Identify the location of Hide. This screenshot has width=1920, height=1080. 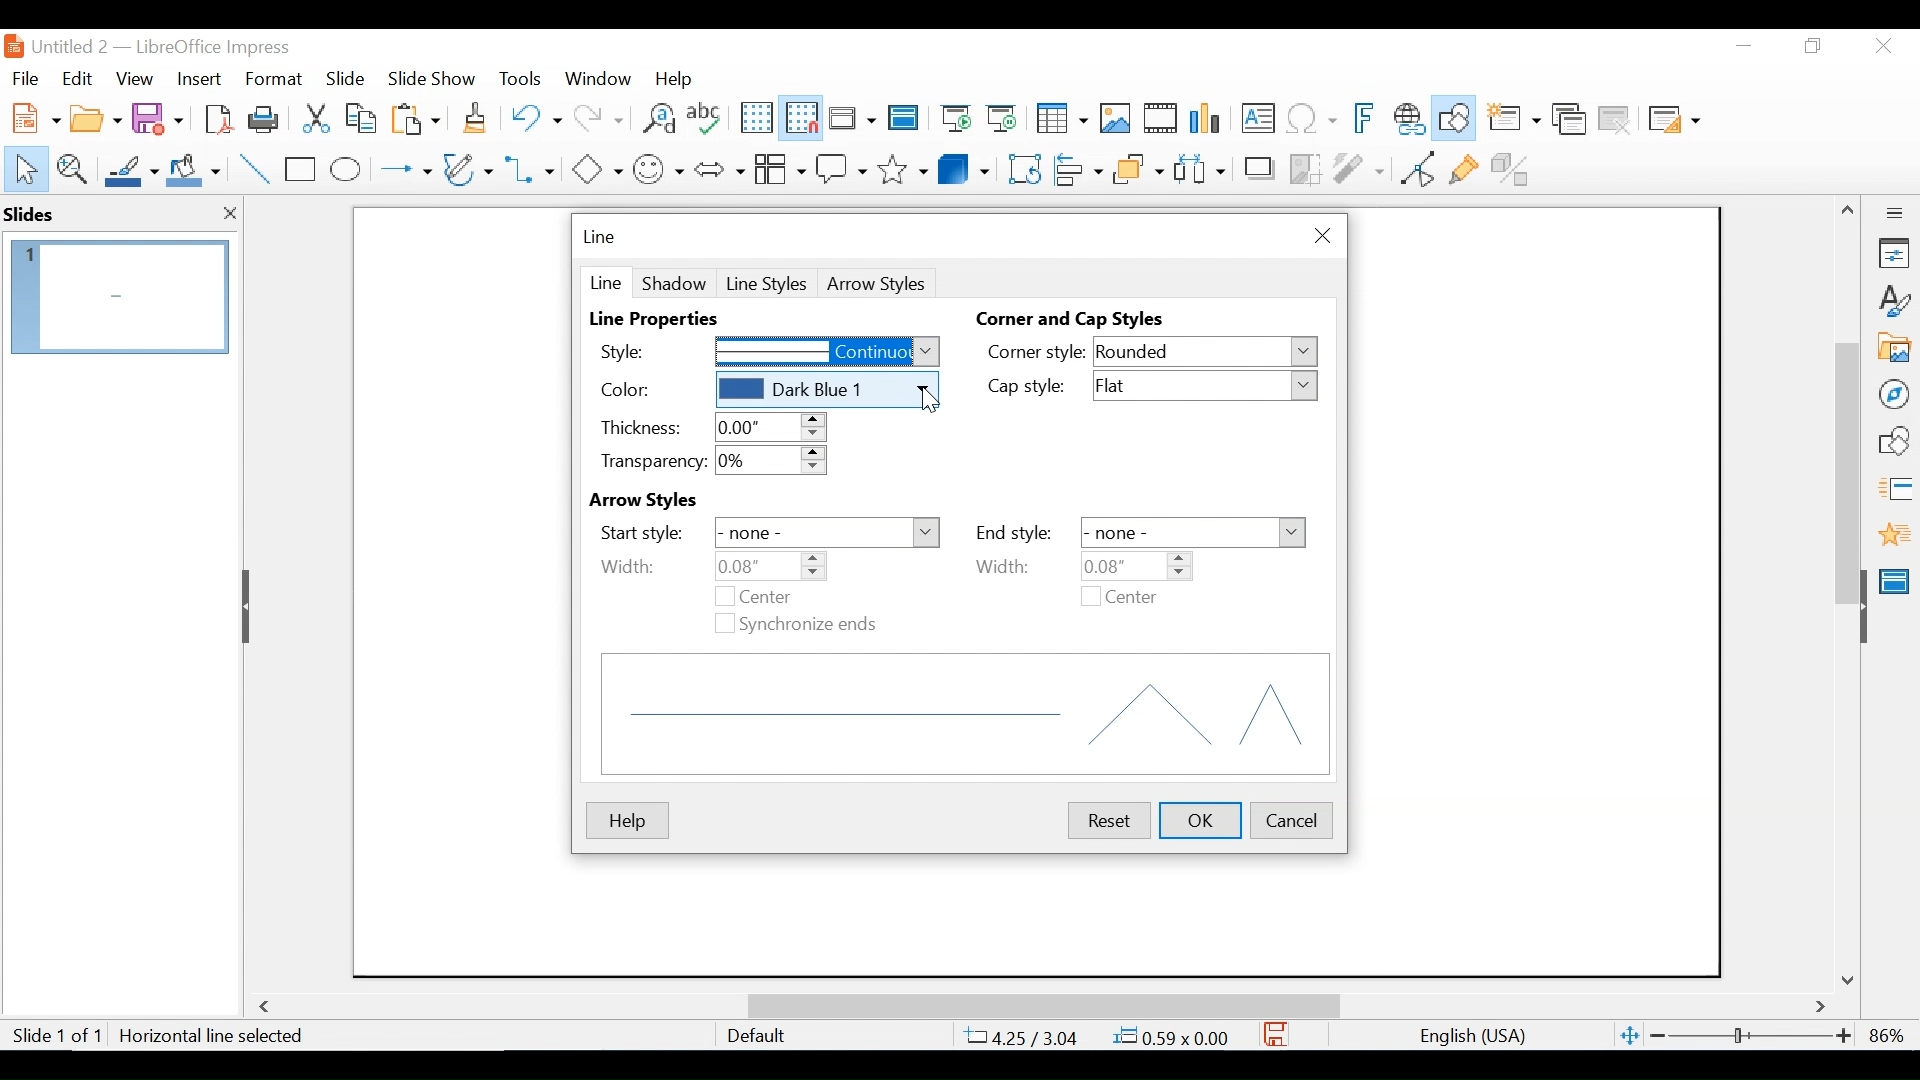
(1862, 602).